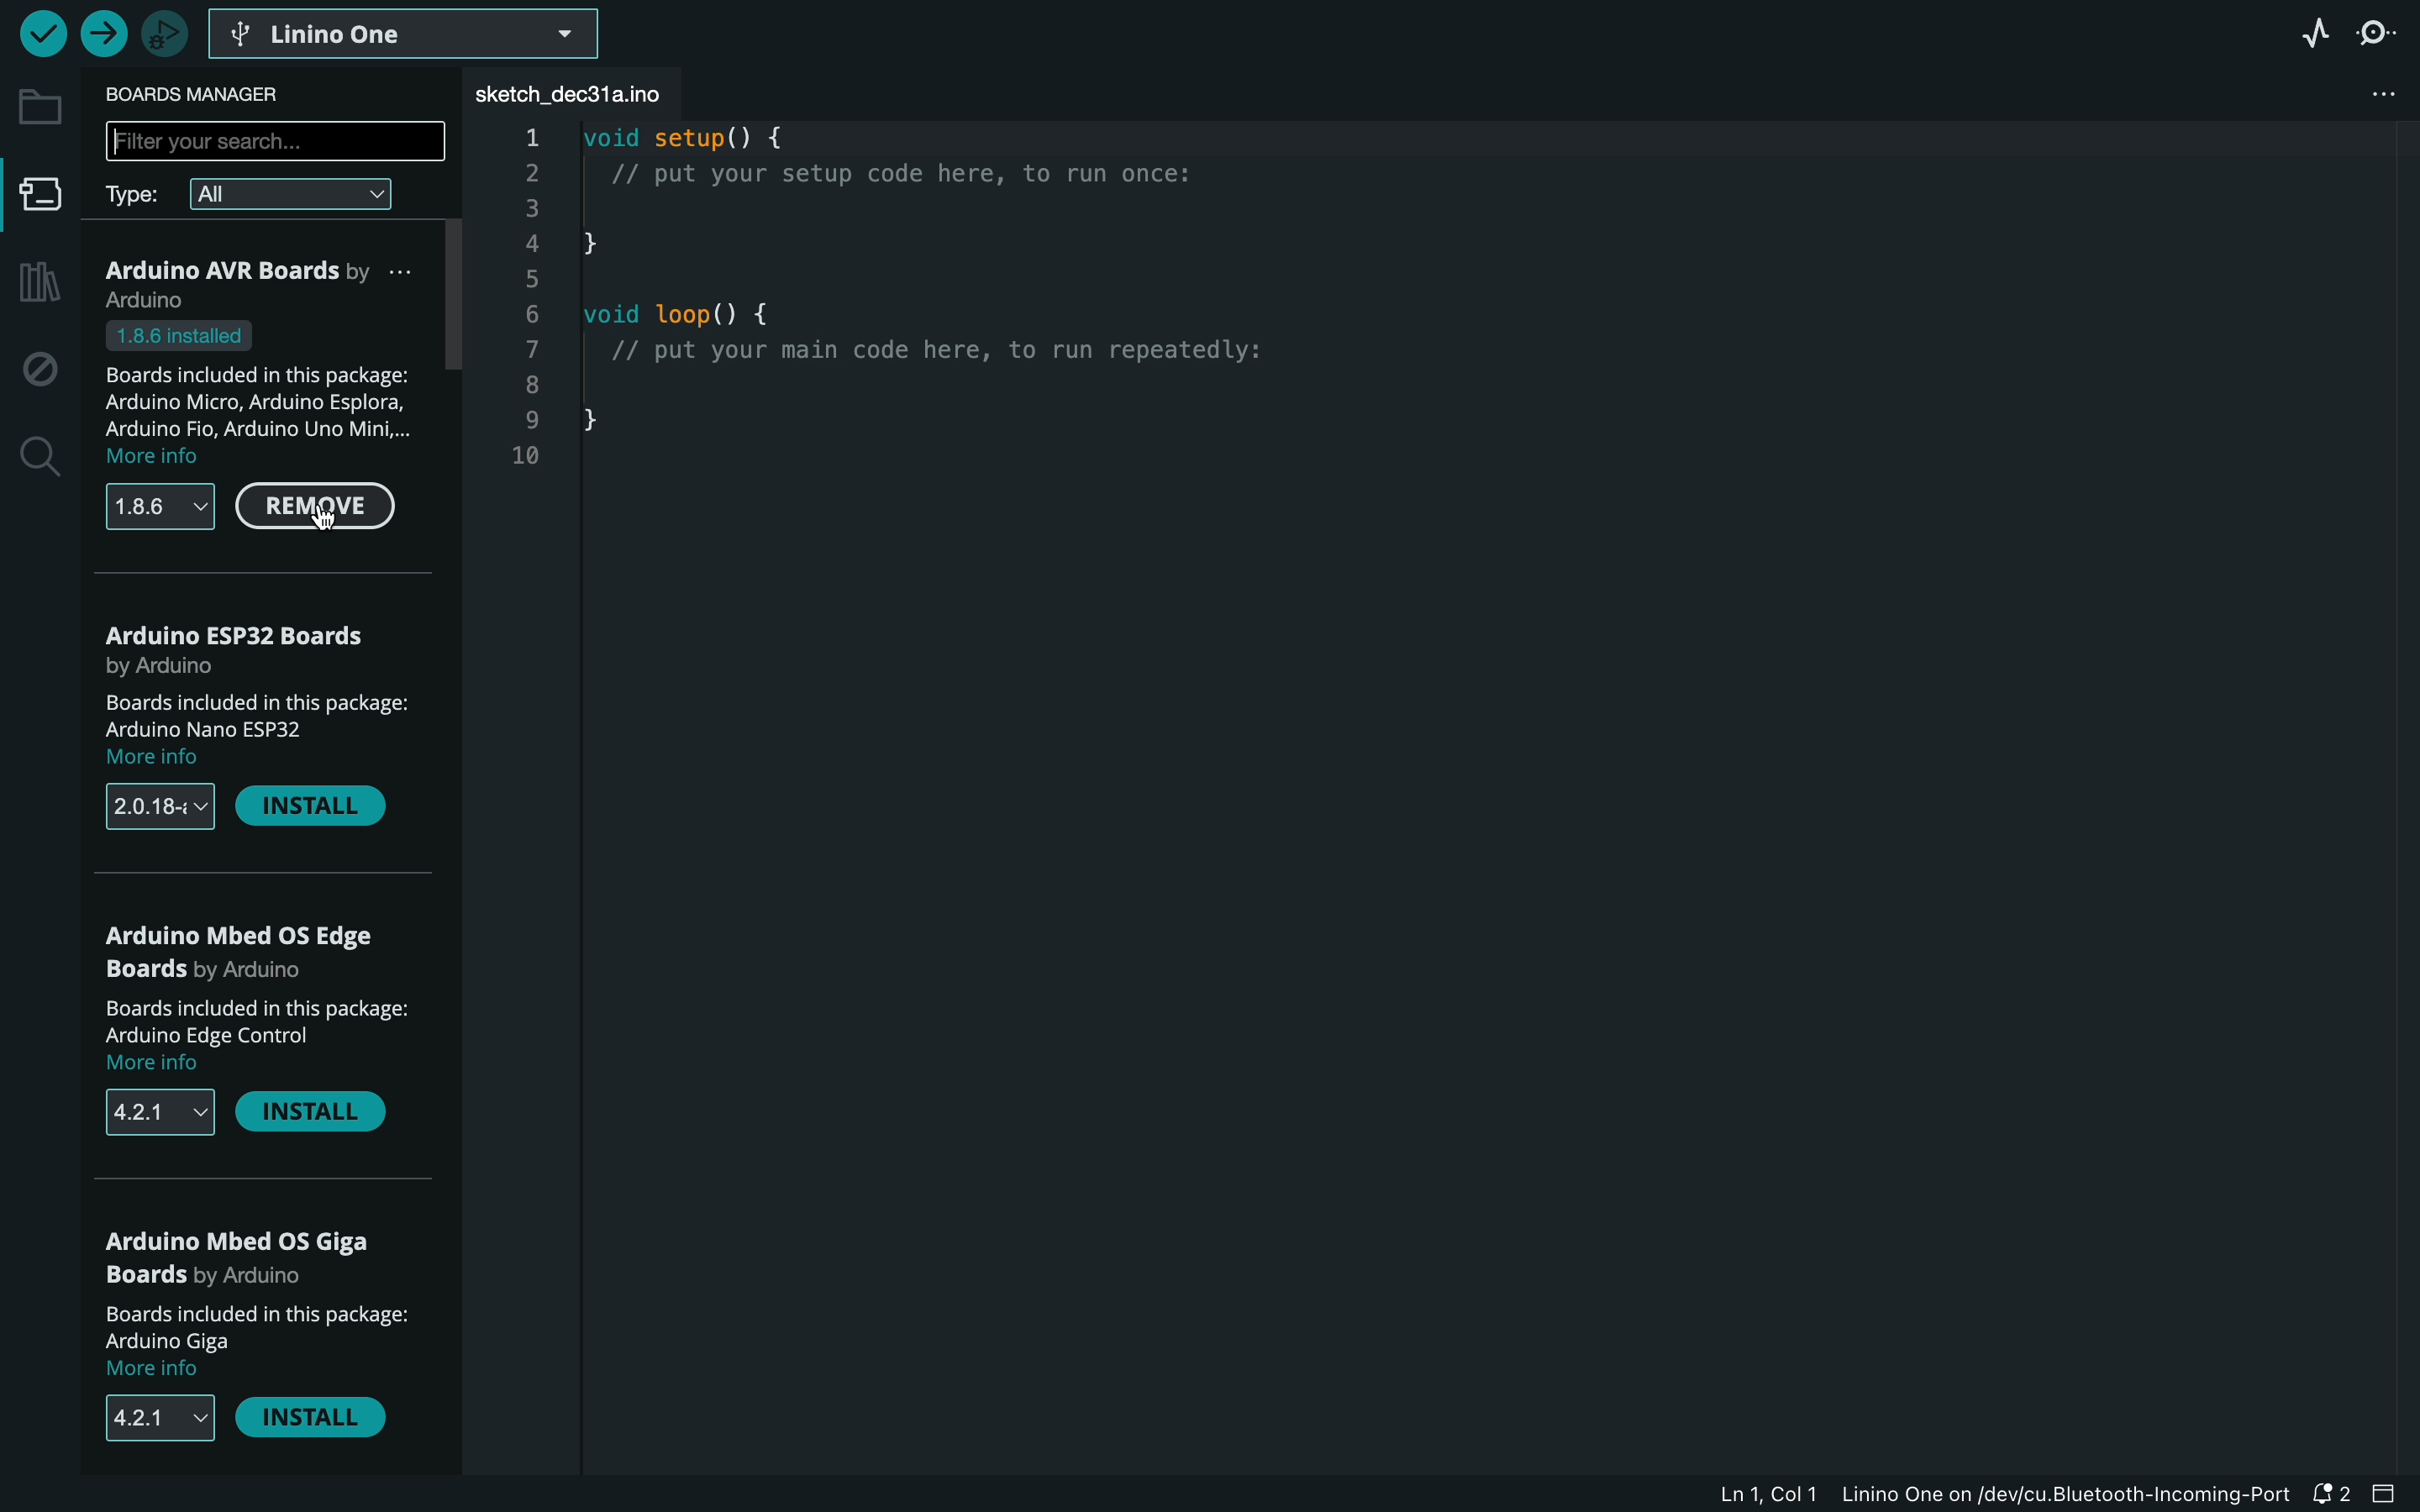 This screenshot has width=2420, height=1512. Describe the element at coordinates (157, 1374) in the screenshot. I see `more info` at that location.